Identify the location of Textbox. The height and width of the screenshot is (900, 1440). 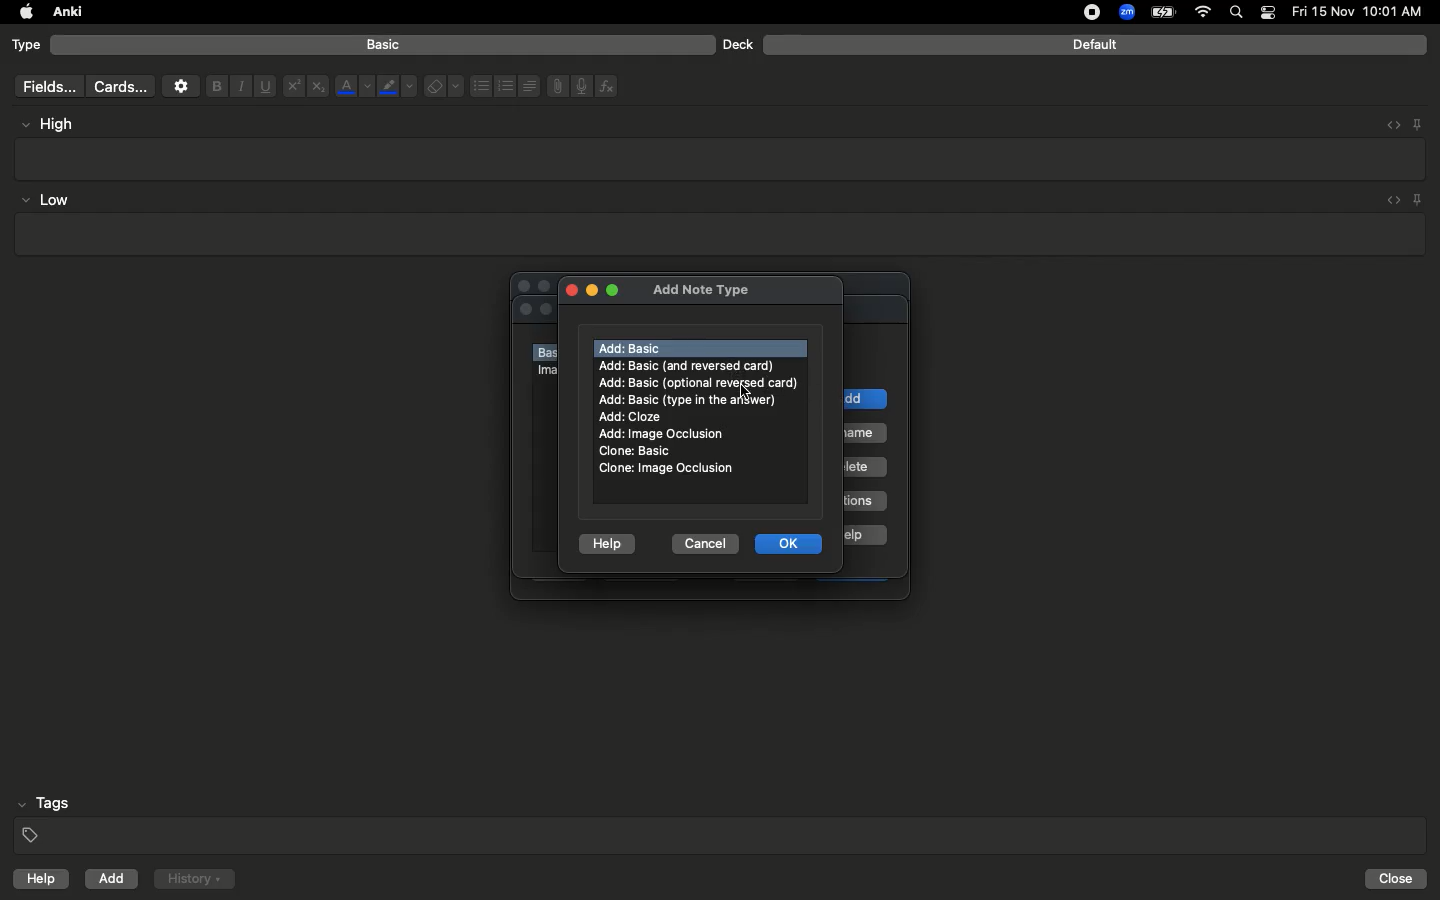
(722, 158).